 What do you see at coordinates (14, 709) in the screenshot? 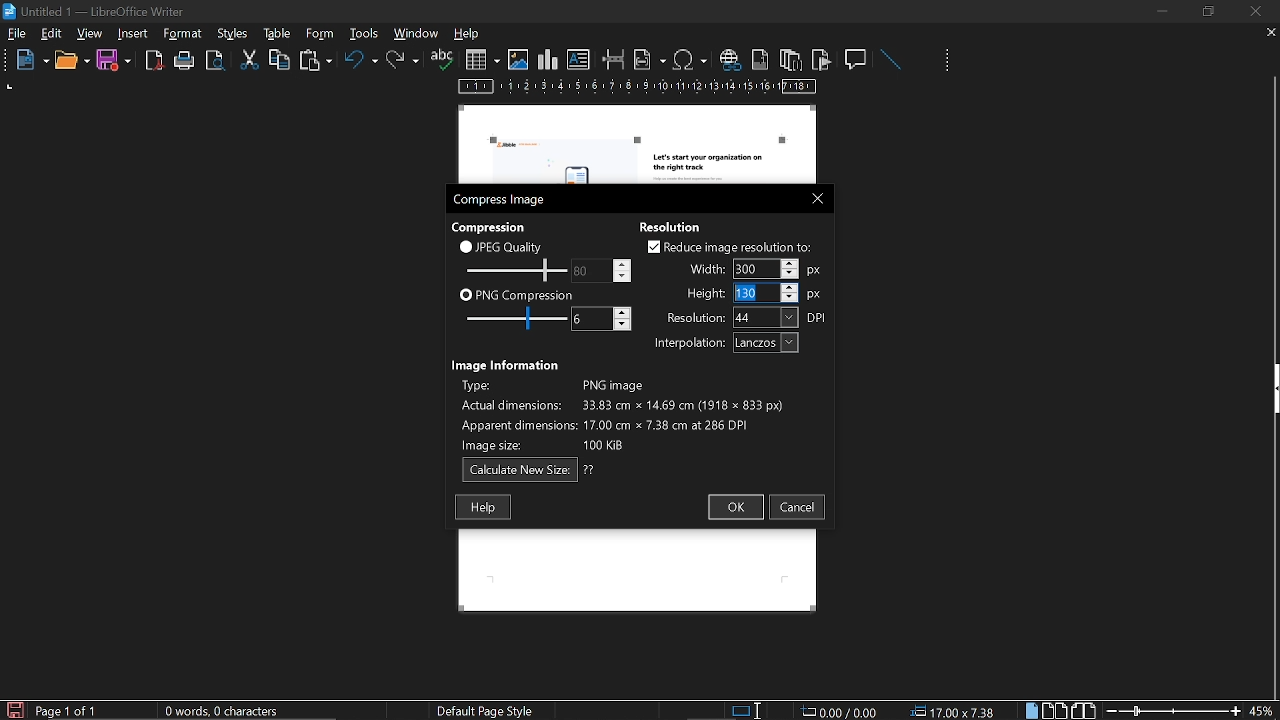
I see `save` at bounding box center [14, 709].